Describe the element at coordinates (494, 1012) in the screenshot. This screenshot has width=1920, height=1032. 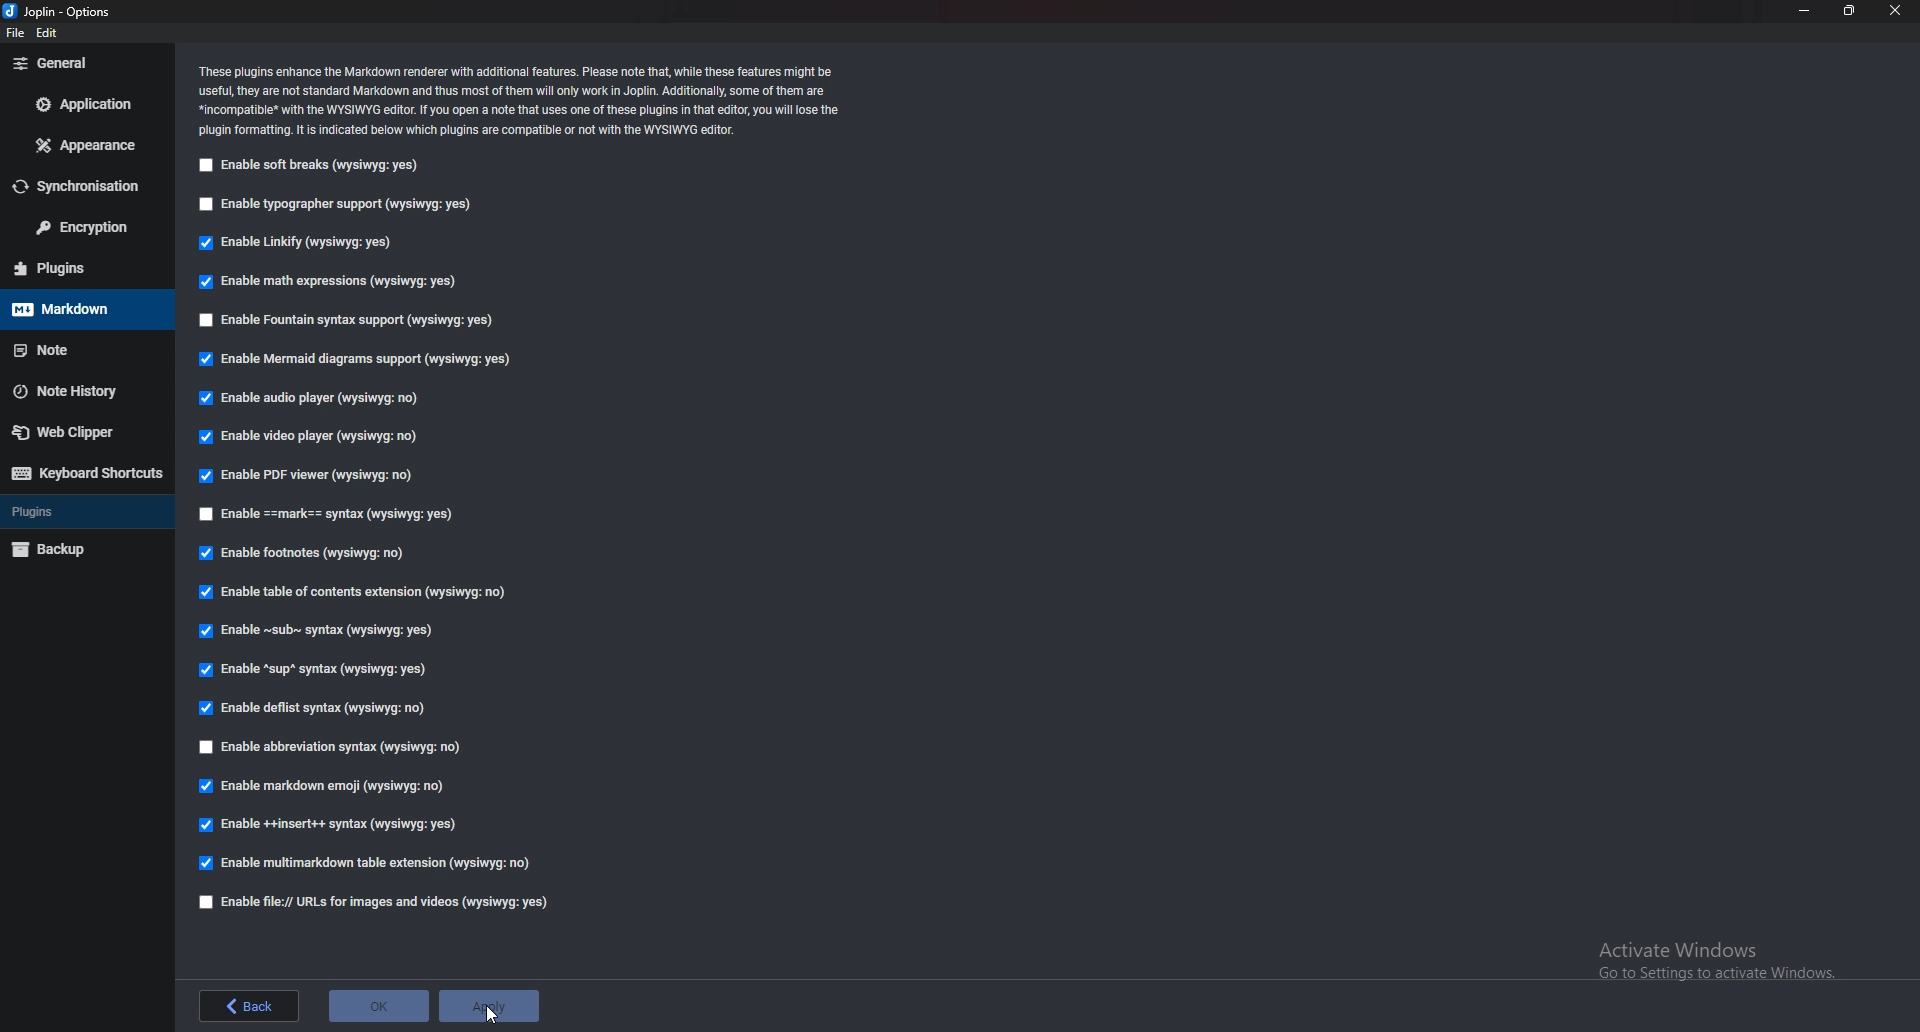
I see `cursor` at that location.